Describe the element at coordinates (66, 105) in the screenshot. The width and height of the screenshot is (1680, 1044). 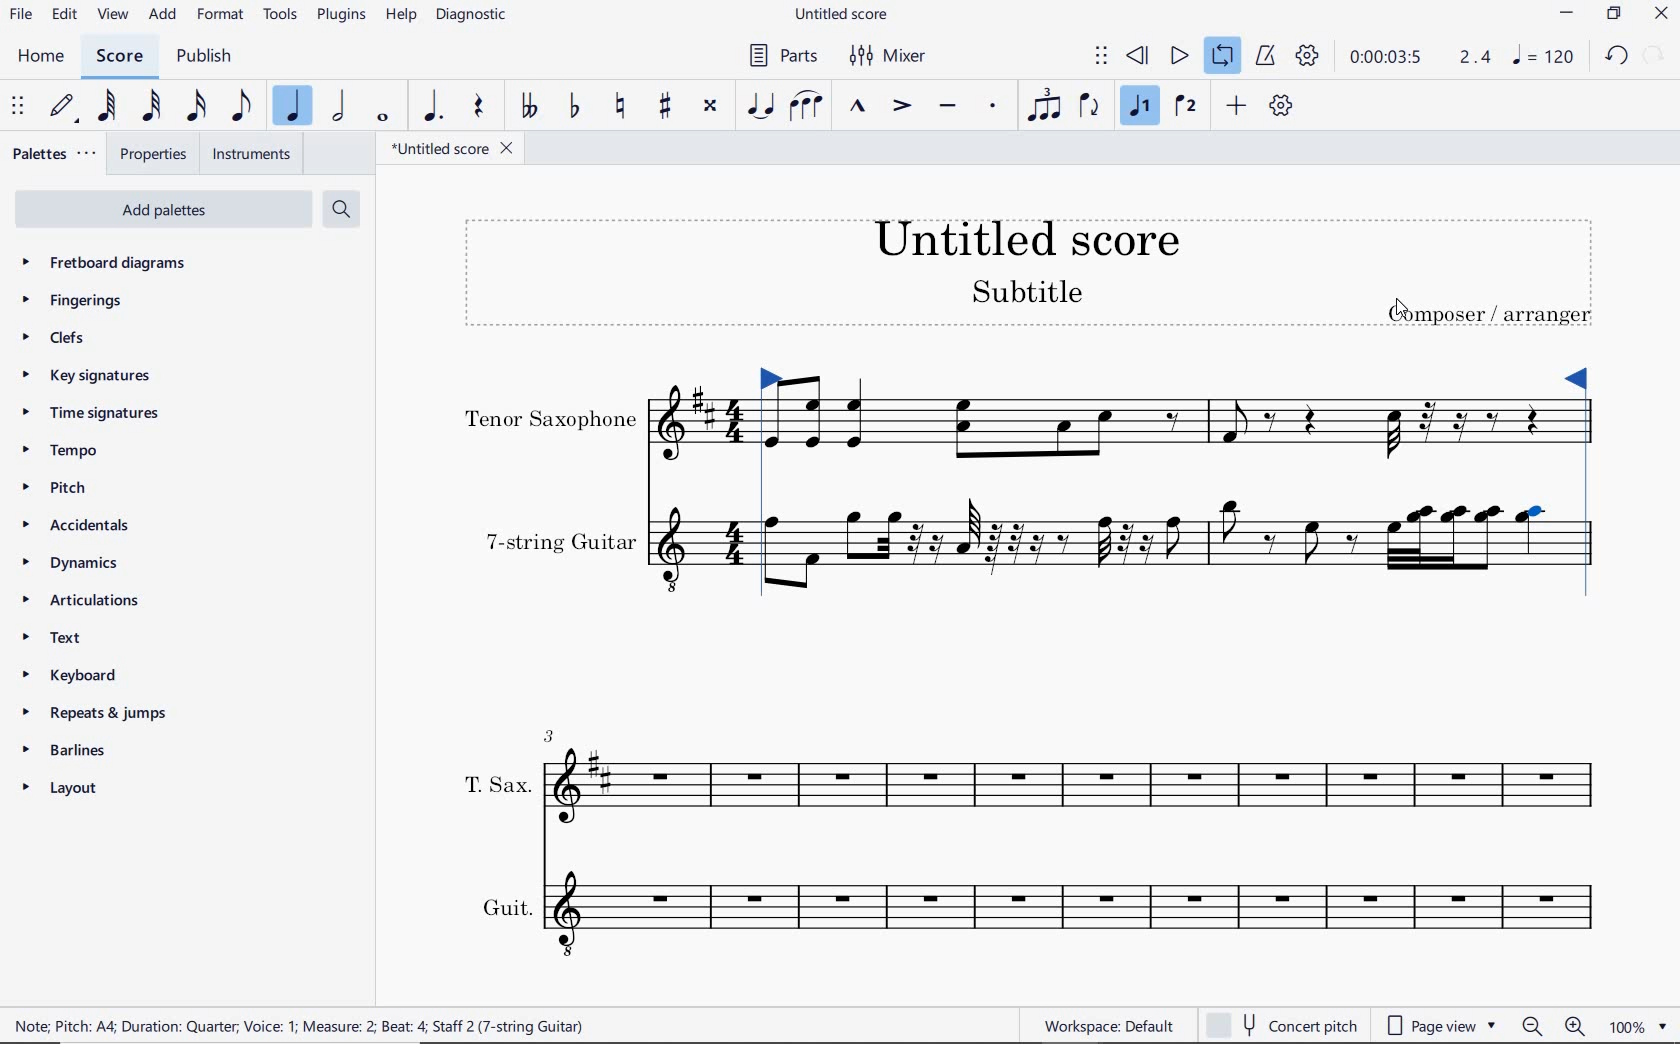
I see `DEFAULT (STEP TIME)` at that location.